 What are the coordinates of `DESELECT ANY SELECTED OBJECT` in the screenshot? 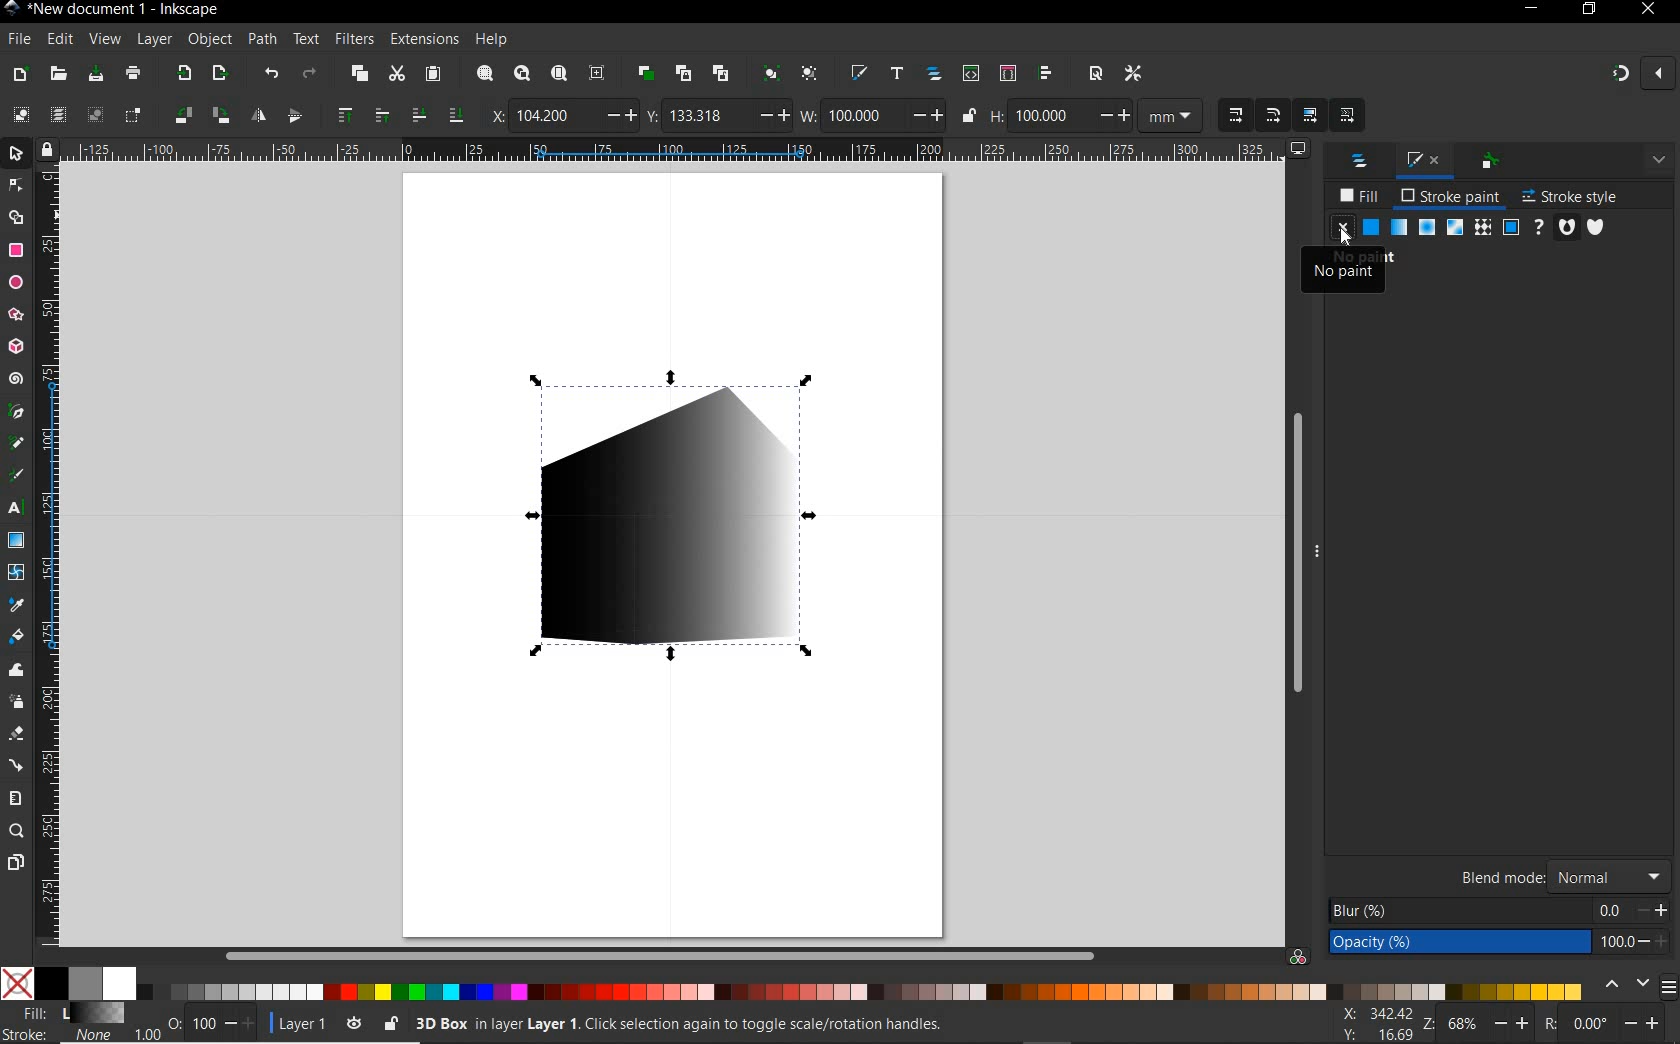 It's located at (94, 115).